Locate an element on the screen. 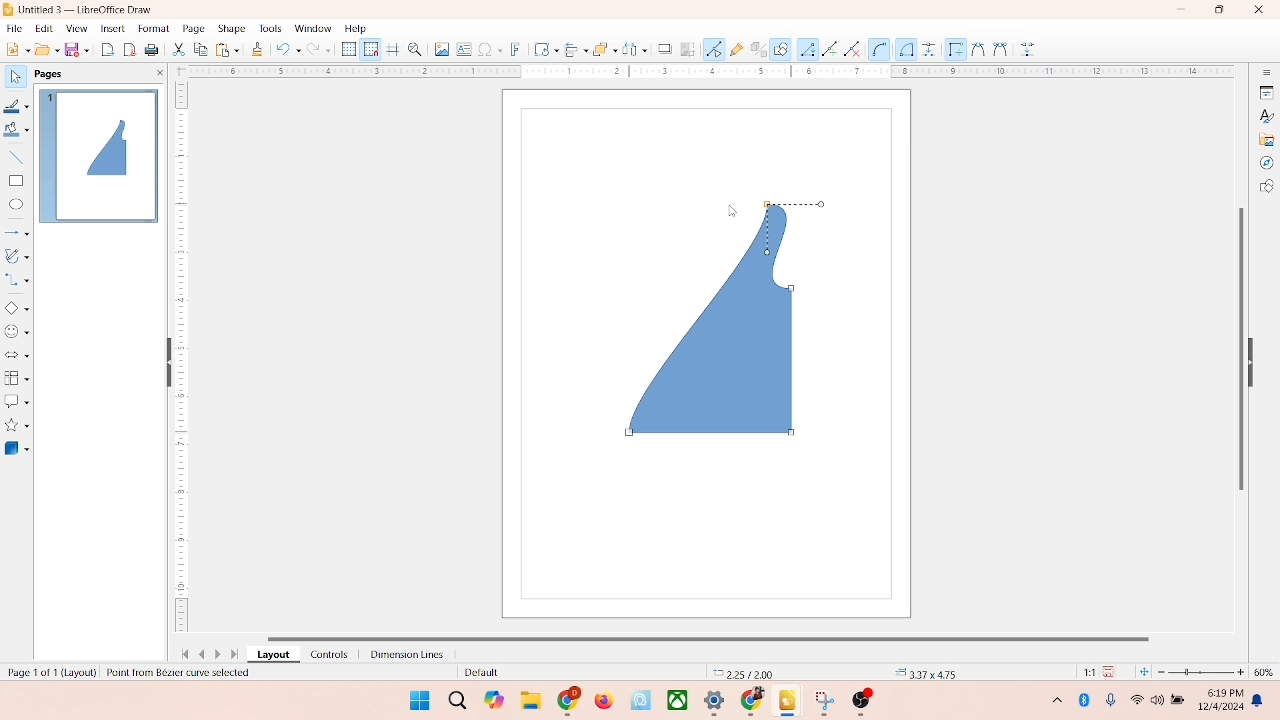 The width and height of the screenshot is (1280, 720). Bluetooth is located at coordinates (1088, 700).